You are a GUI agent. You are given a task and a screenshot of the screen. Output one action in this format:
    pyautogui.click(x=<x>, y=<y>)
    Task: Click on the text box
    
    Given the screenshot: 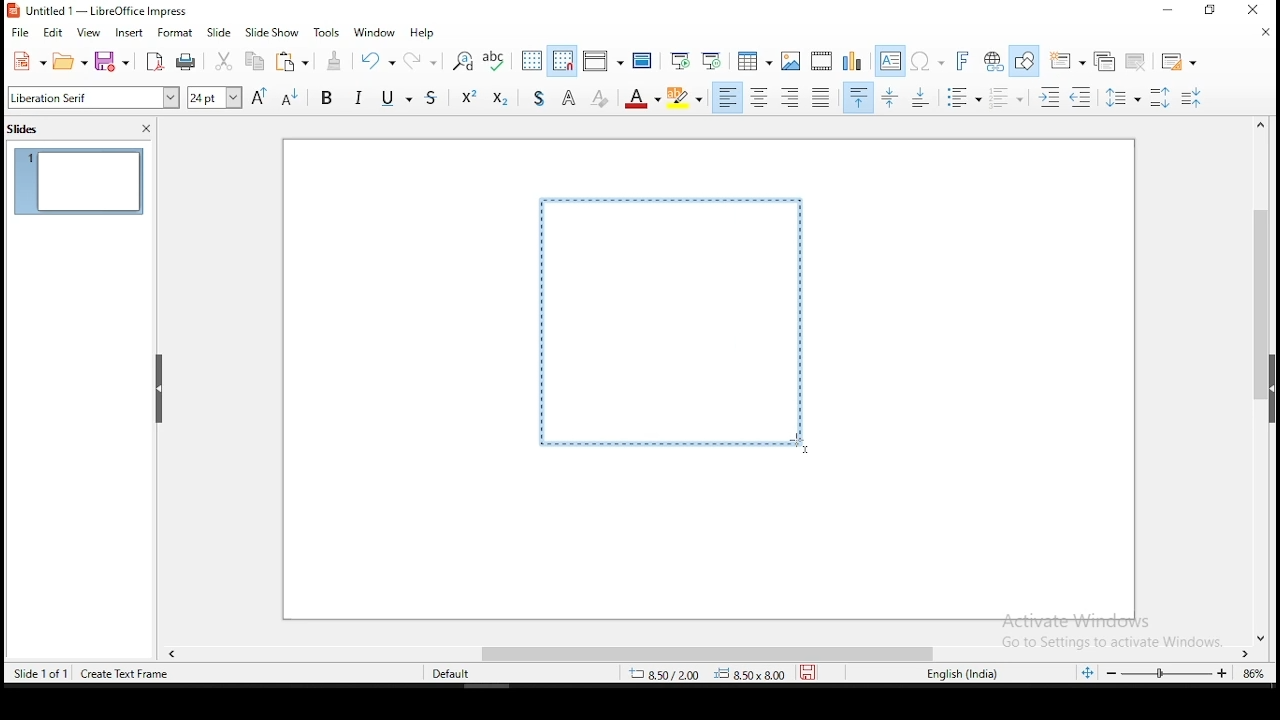 What is the action you would take?
    pyautogui.click(x=888, y=61)
    